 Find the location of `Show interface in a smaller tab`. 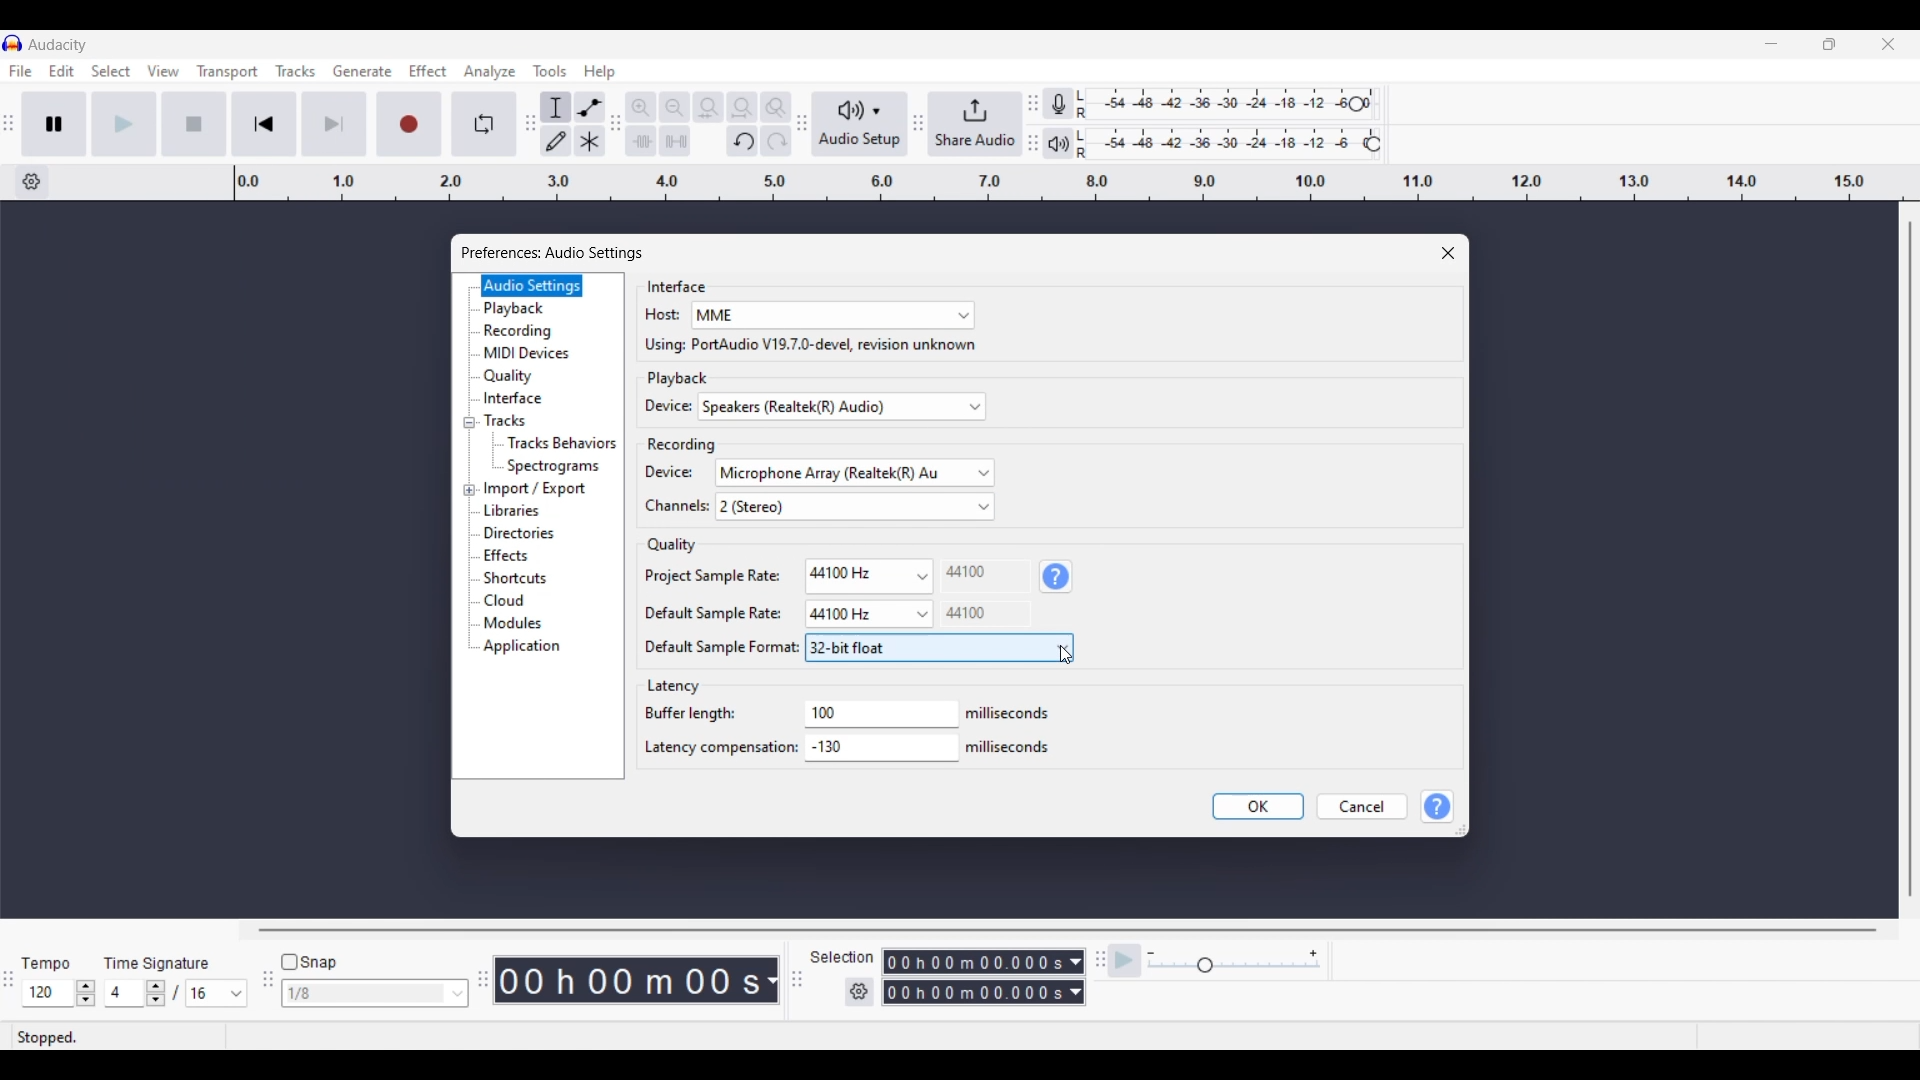

Show interface in a smaller tab is located at coordinates (1829, 44).